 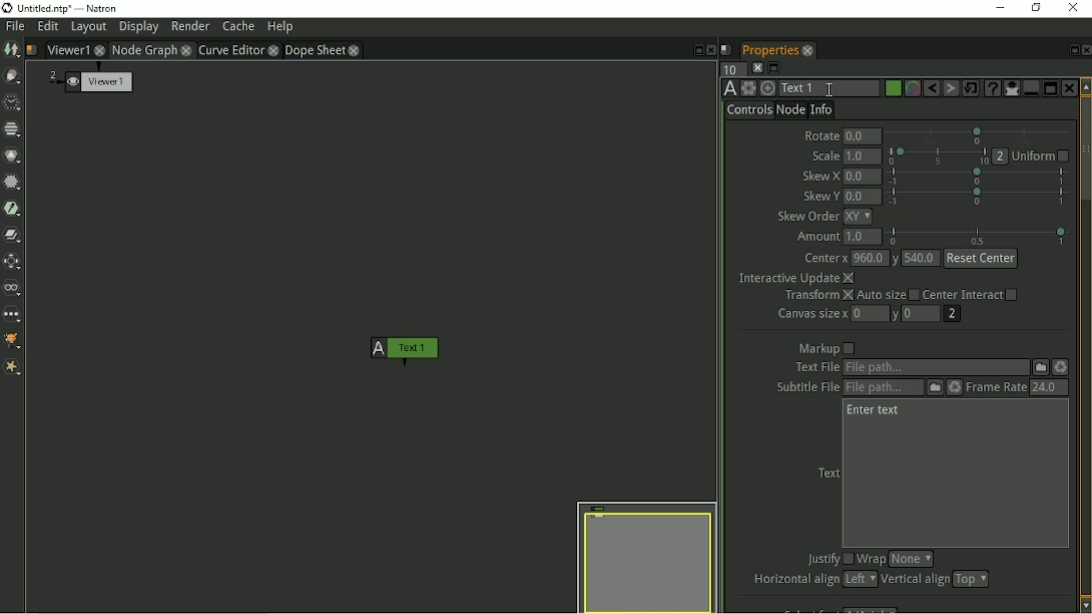 I want to click on Subtitle, so click(x=933, y=388).